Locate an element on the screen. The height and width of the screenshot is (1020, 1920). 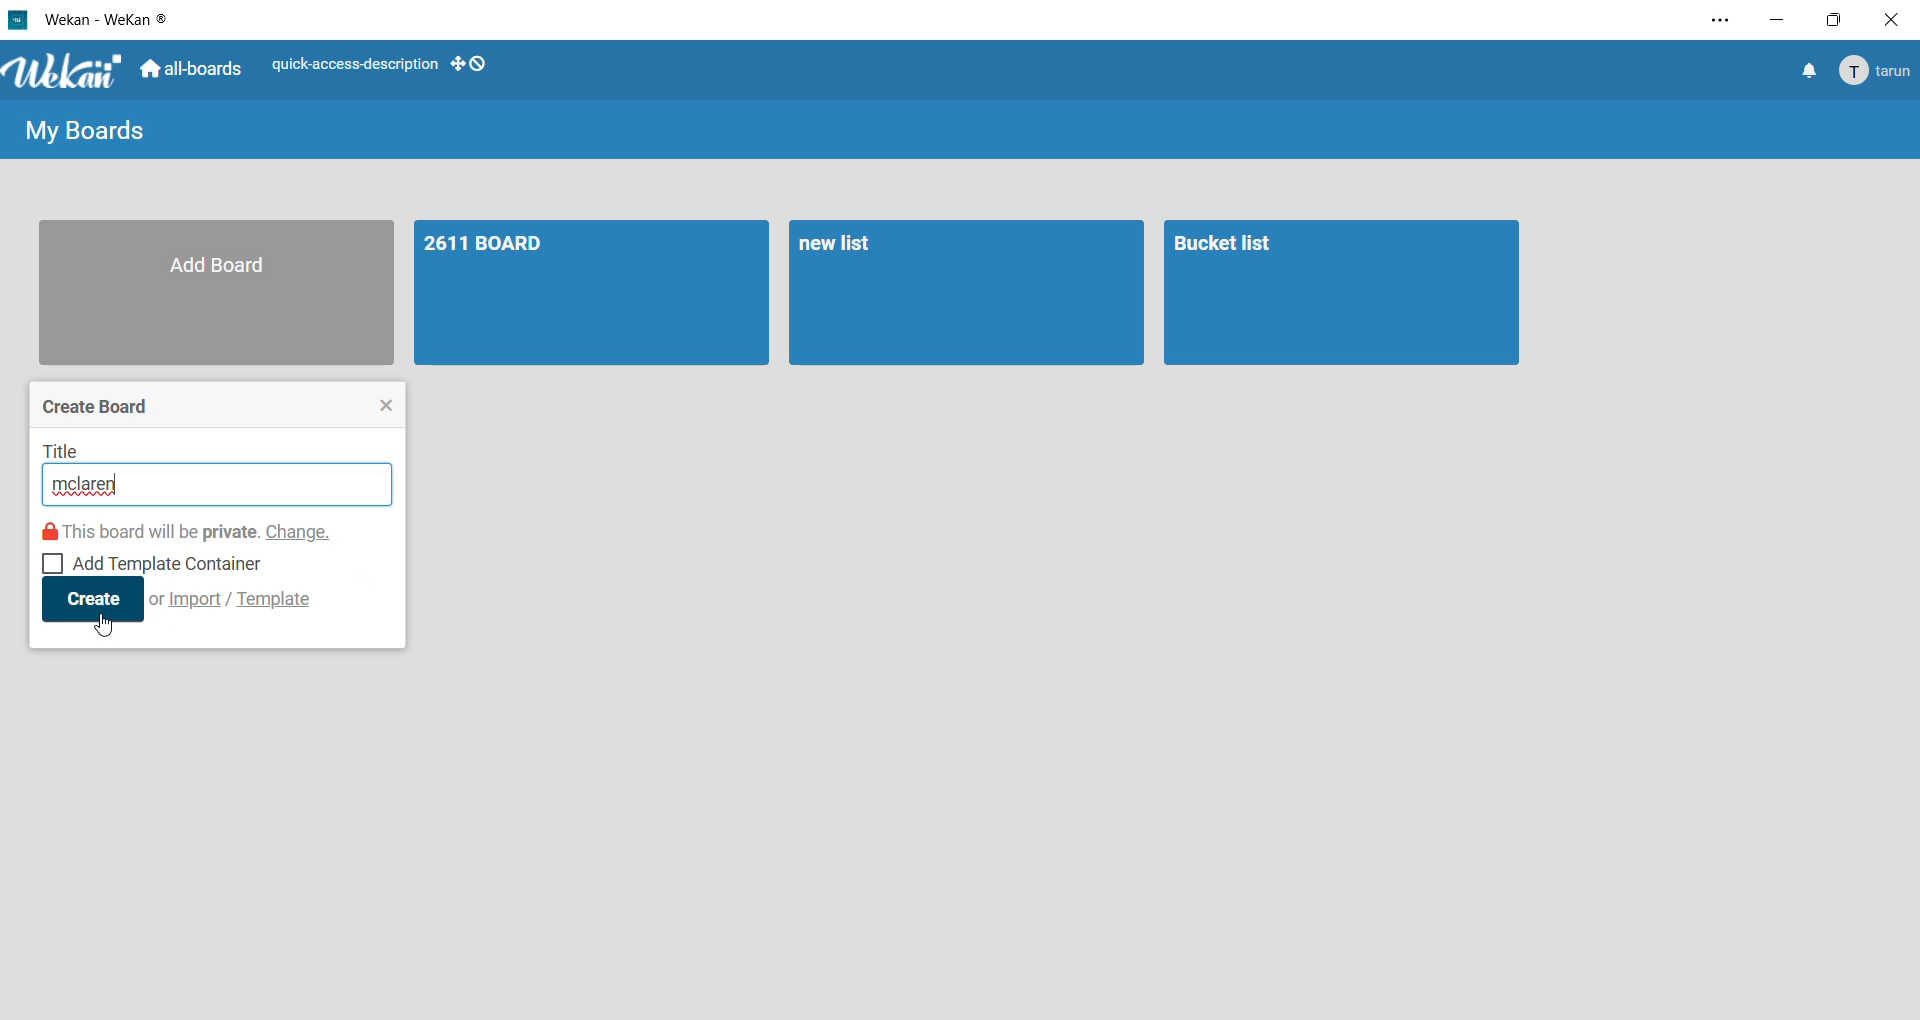
settings is located at coordinates (1721, 18).